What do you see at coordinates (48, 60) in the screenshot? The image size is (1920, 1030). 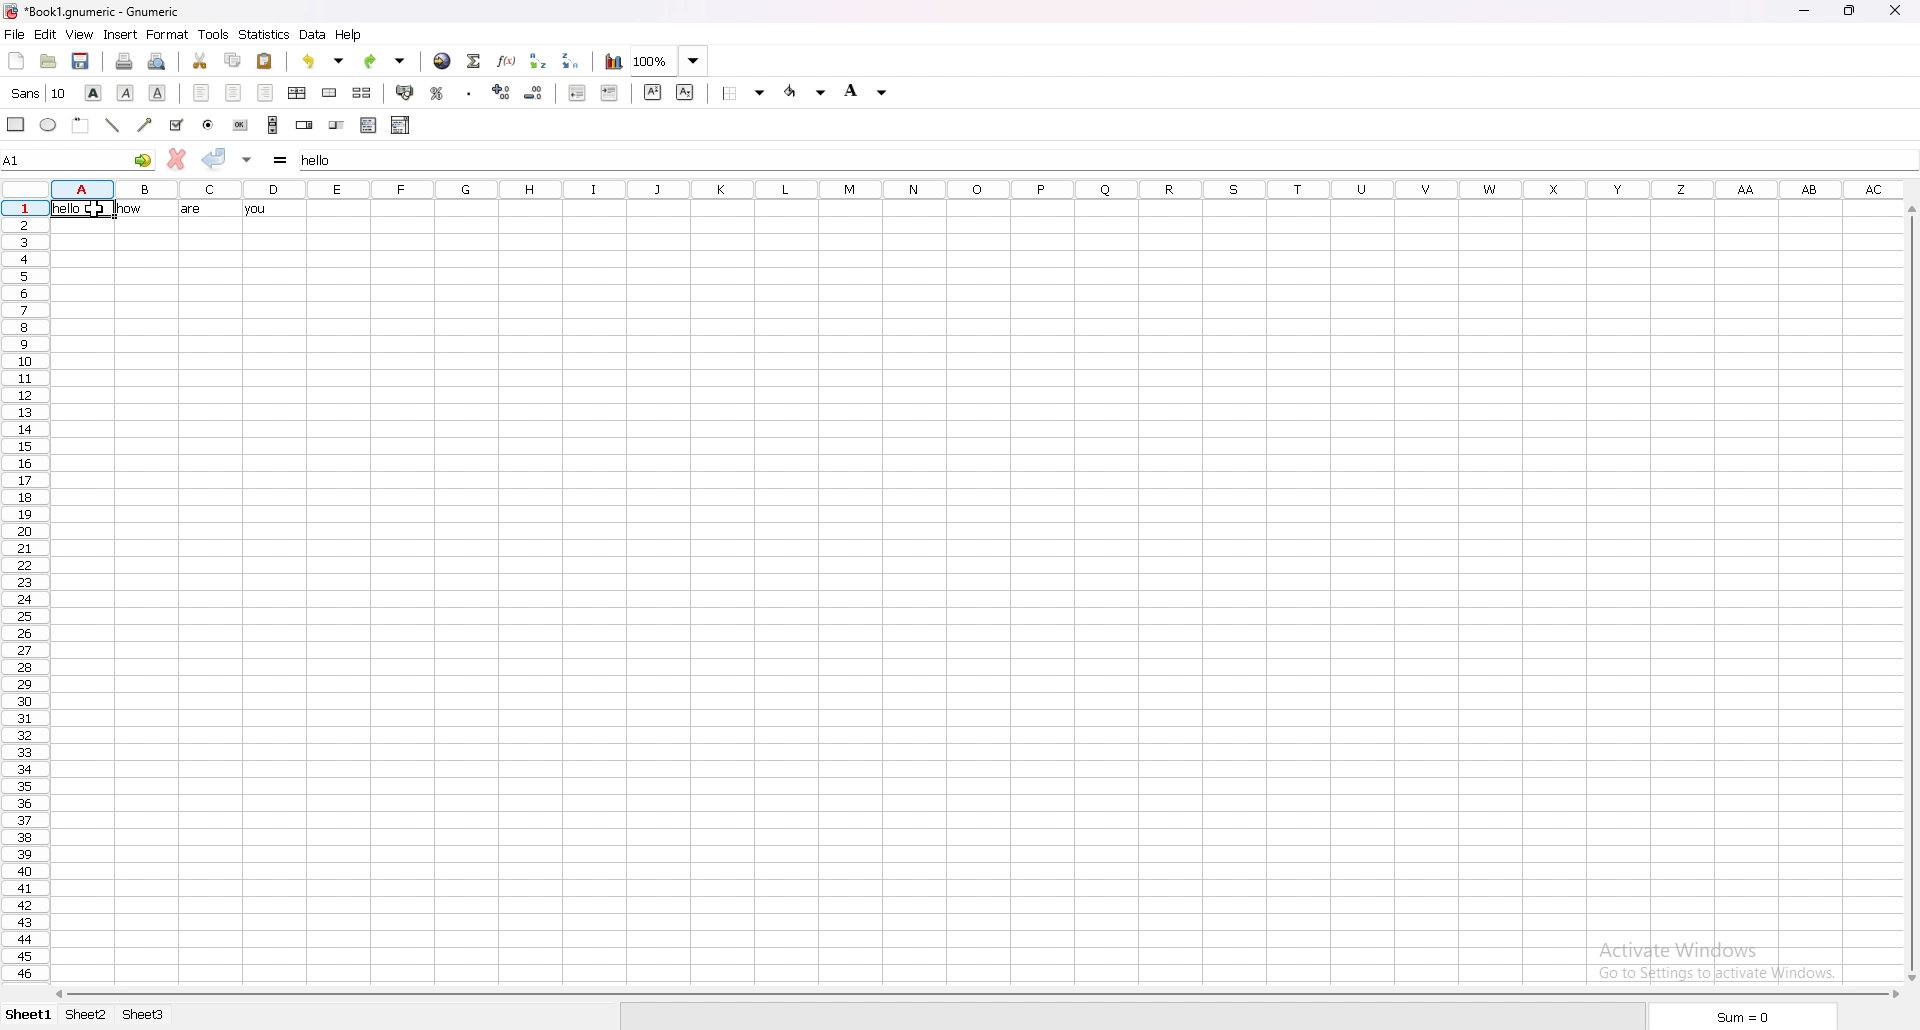 I see `open` at bounding box center [48, 60].